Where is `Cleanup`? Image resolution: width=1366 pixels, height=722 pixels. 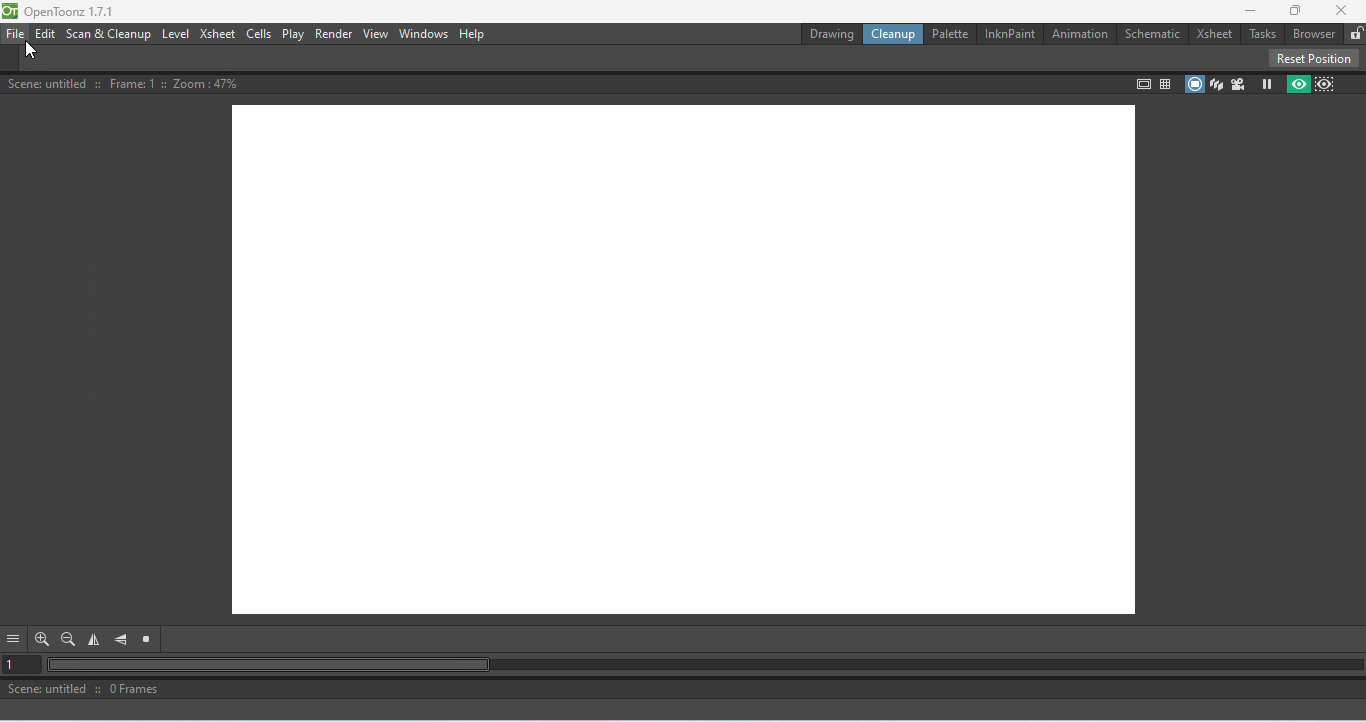 Cleanup is located at coordinates (897, 35).